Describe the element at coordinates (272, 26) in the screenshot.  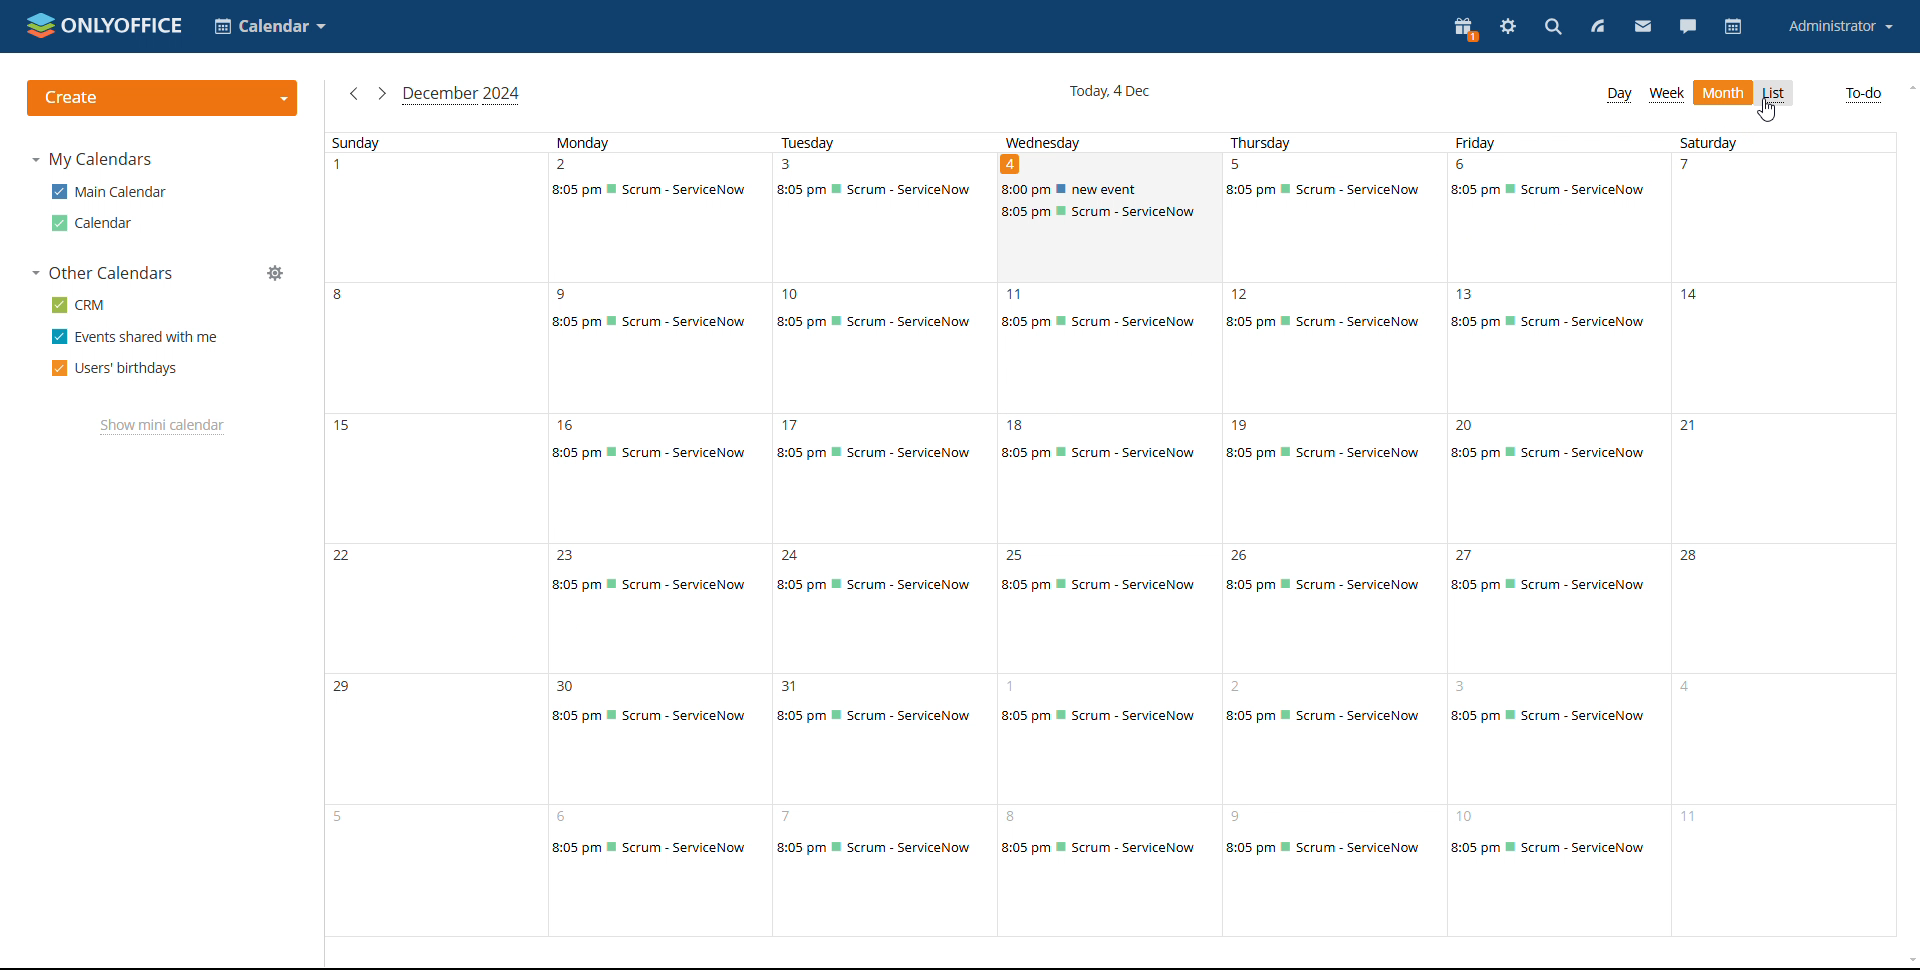
I see `select application` at that location.